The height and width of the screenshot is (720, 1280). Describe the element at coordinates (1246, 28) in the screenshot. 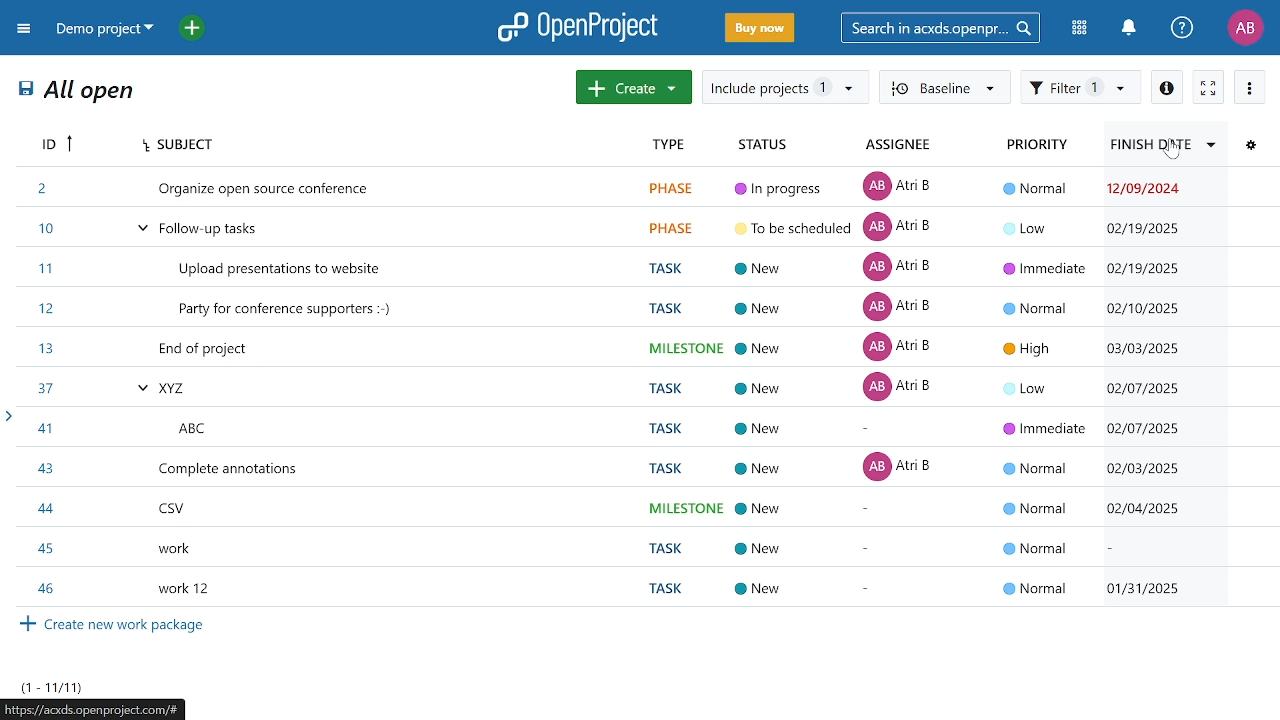

I see `profile "AB"` at that location.